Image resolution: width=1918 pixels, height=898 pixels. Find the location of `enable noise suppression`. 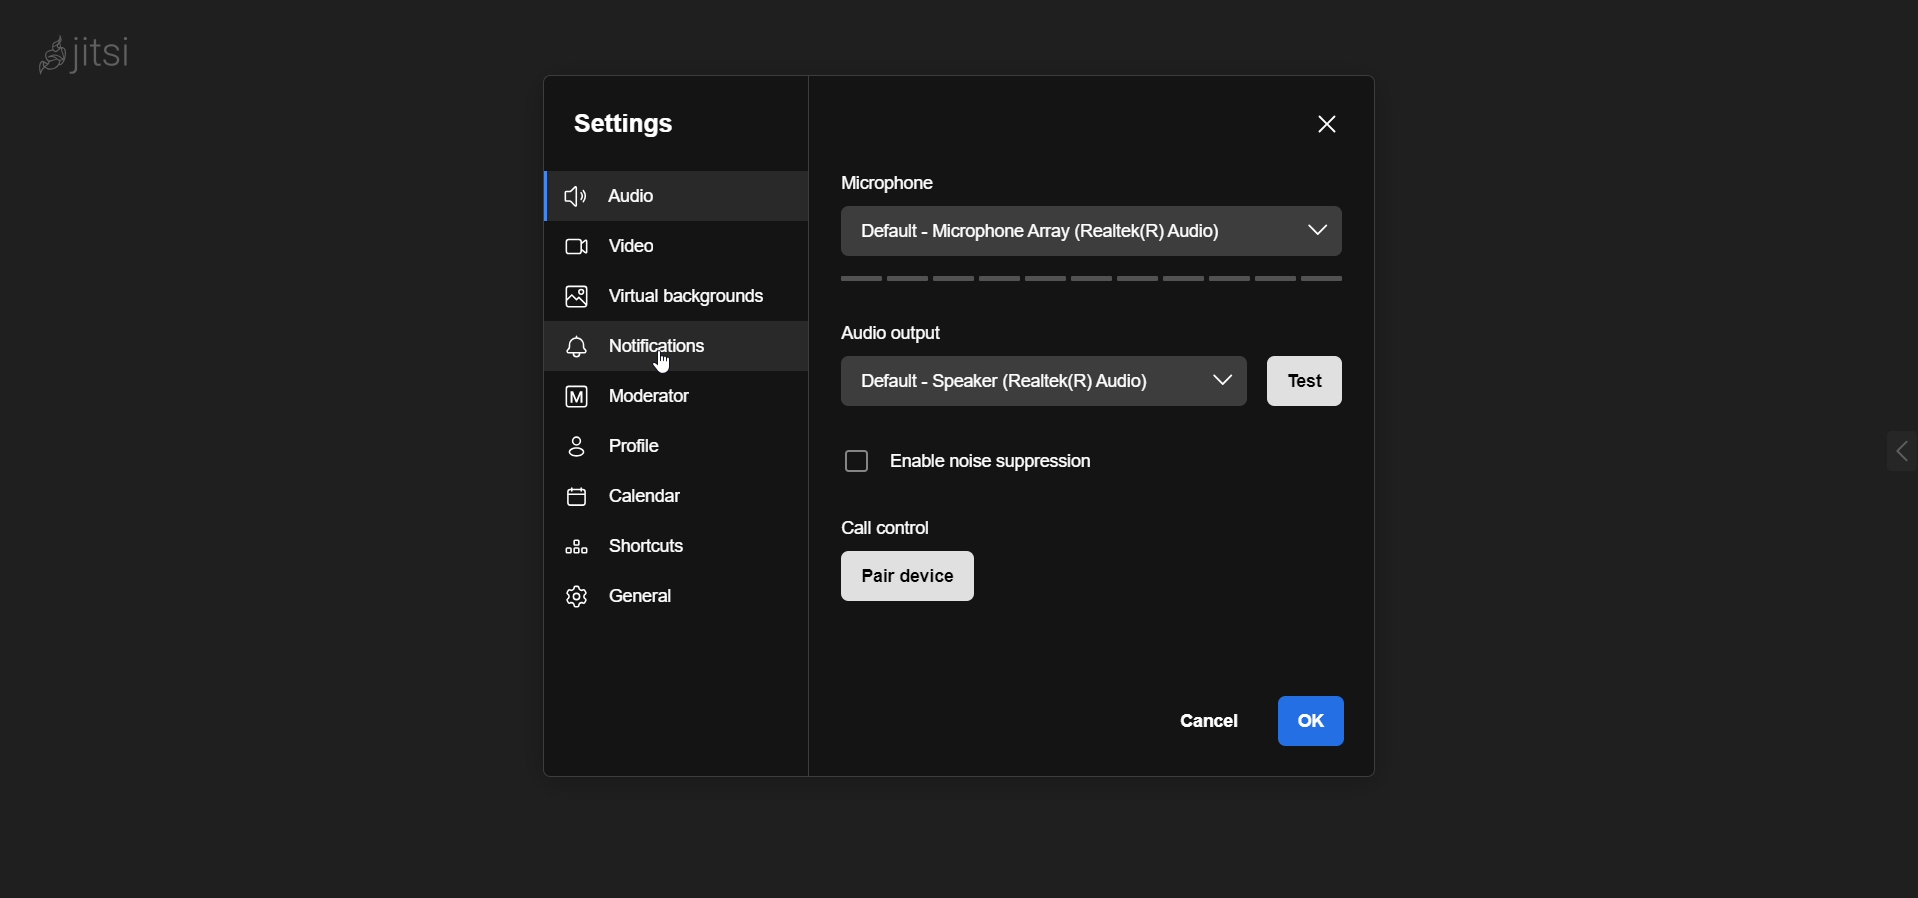

enable noise suppression is located at coordinates (966, 462).